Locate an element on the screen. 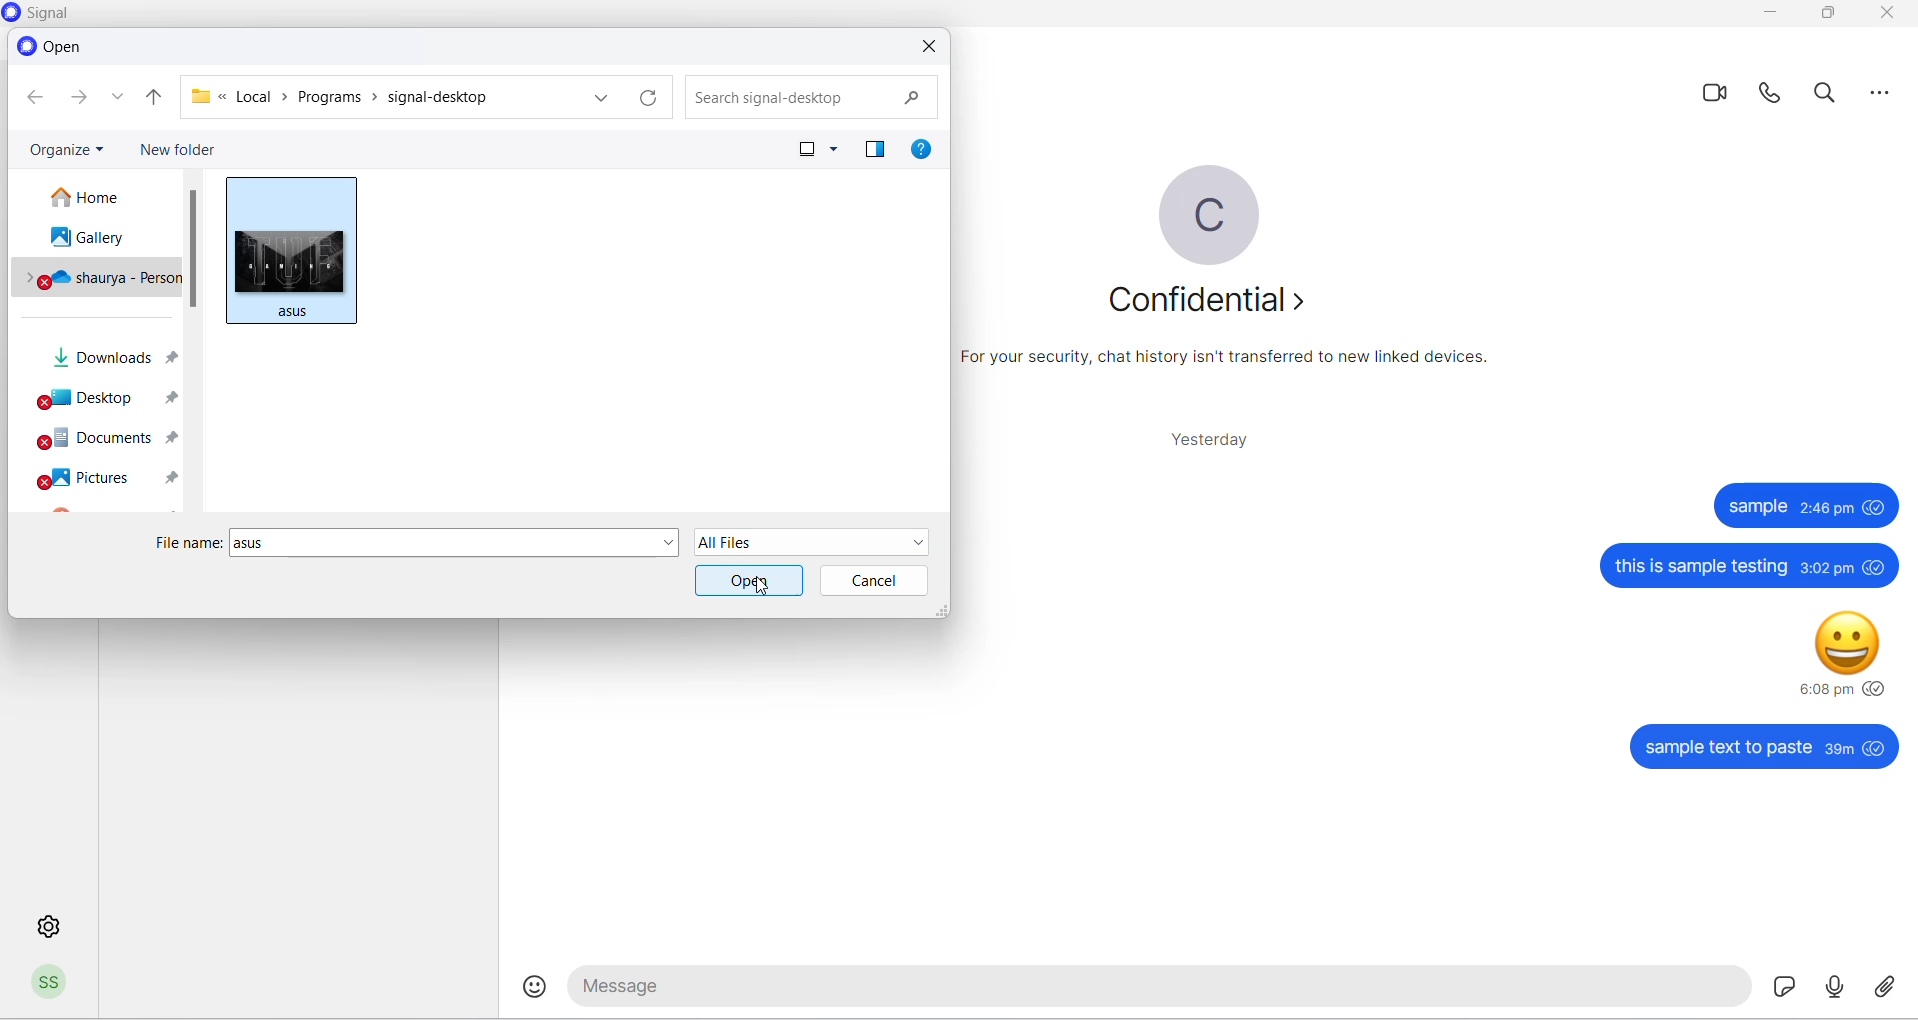 This screenshot has width=1918, height=1020. file name dropdown button is located at coordinates (667, 544).